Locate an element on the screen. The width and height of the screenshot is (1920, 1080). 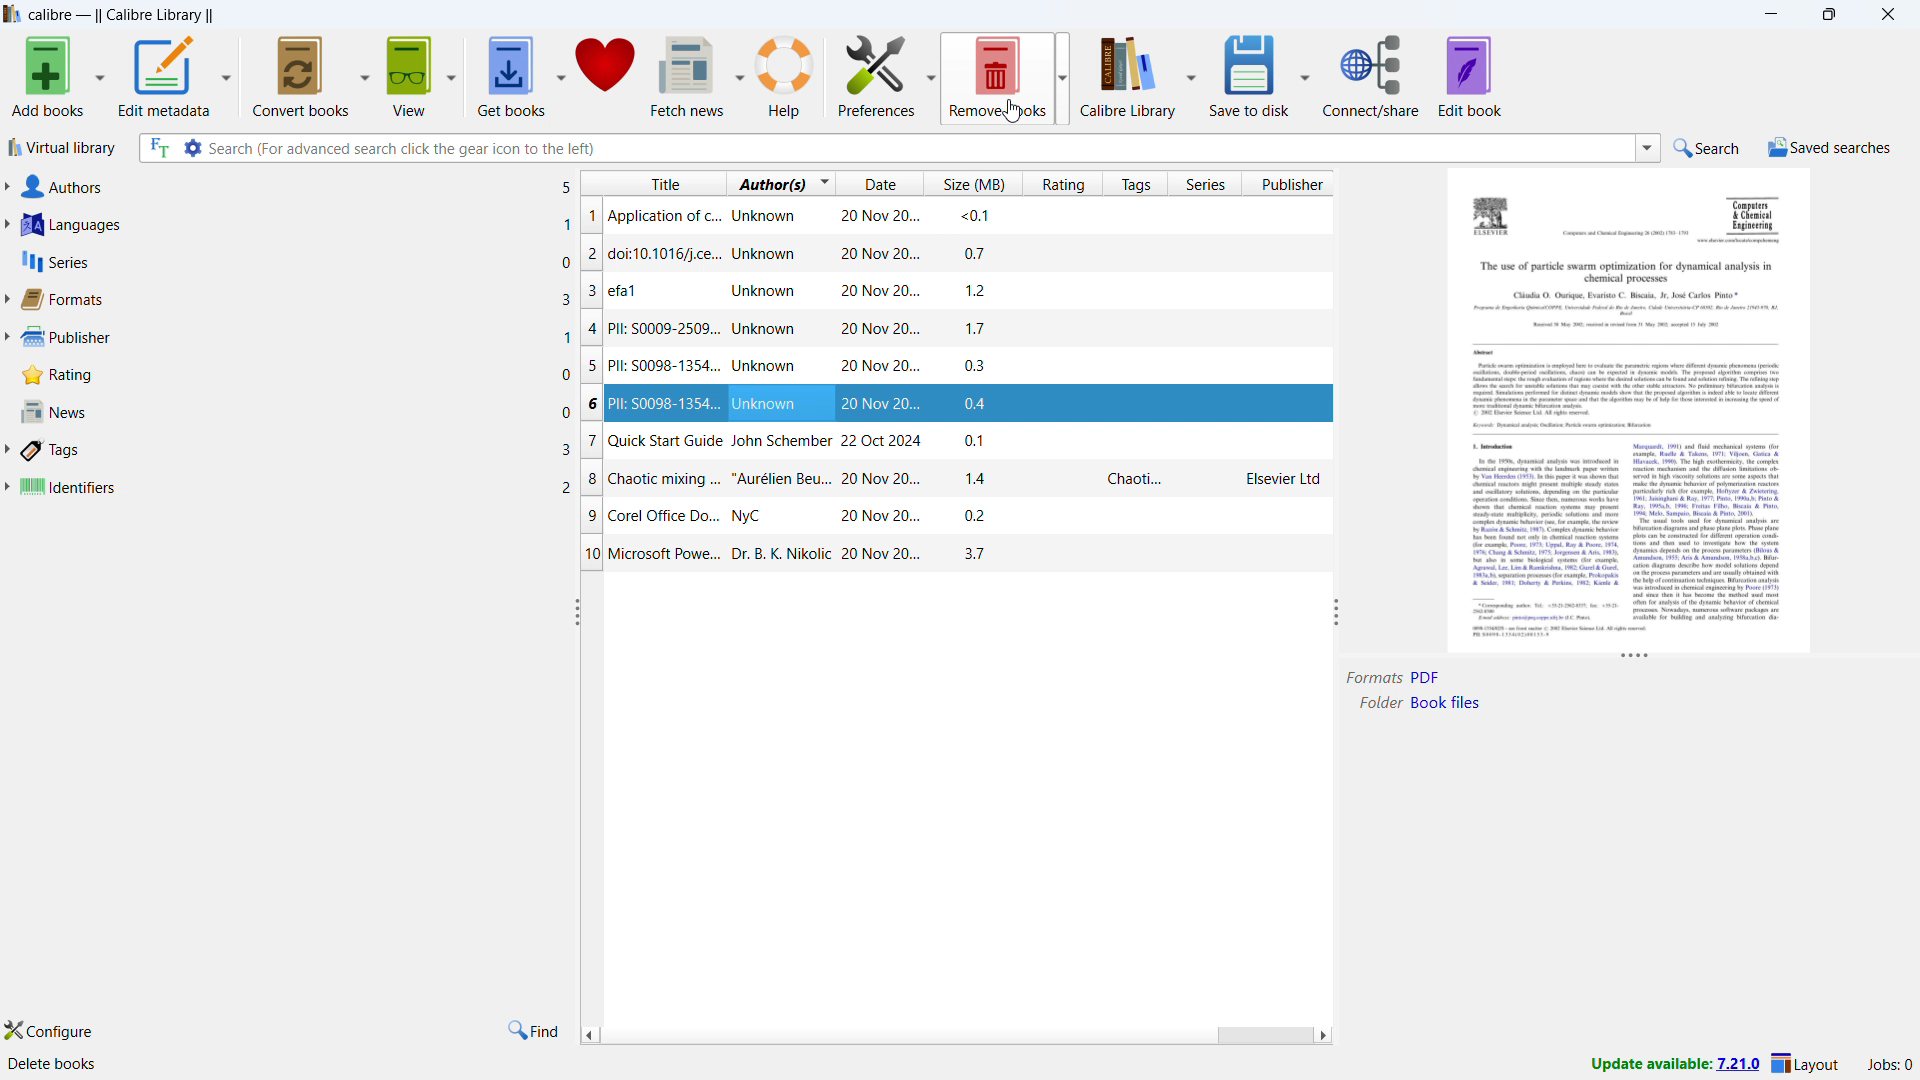
edit metadata  is located at coordinates (165, 74).